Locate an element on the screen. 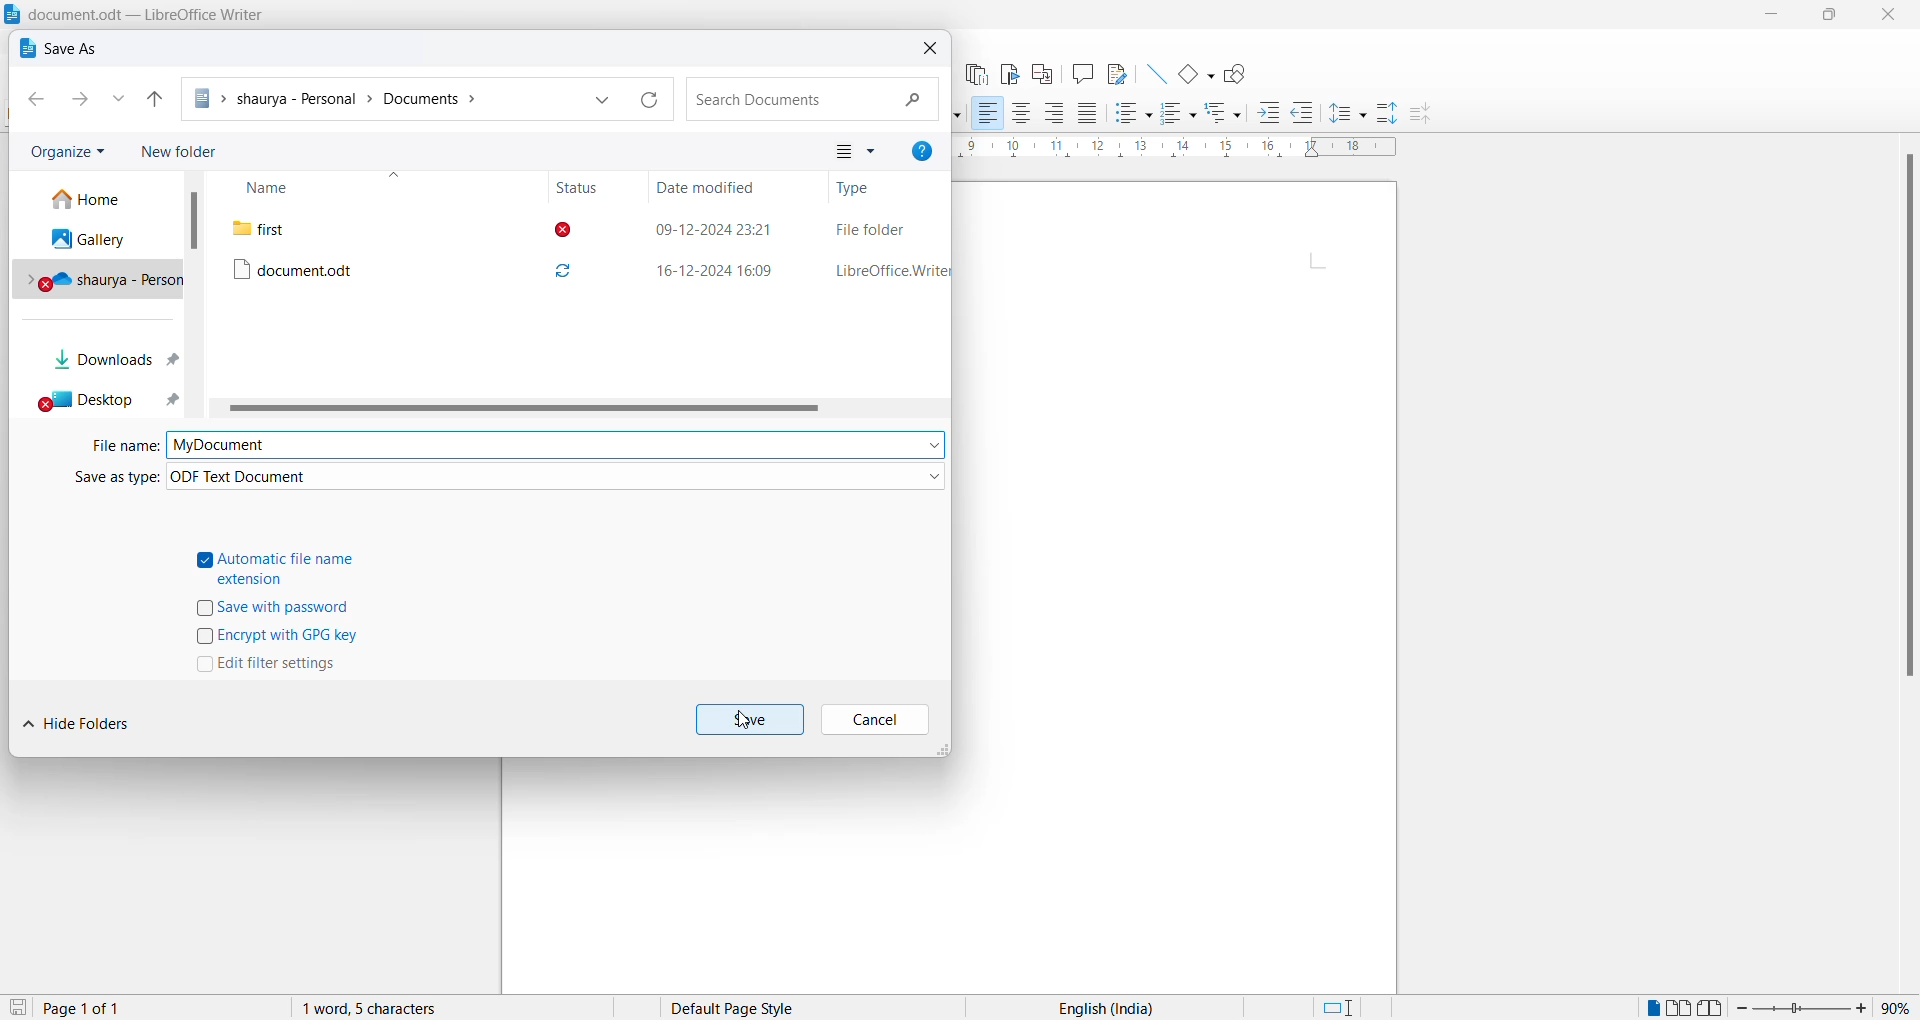 The image size is (1920, 1020). hide folders button is located at coordinates (85, 730).